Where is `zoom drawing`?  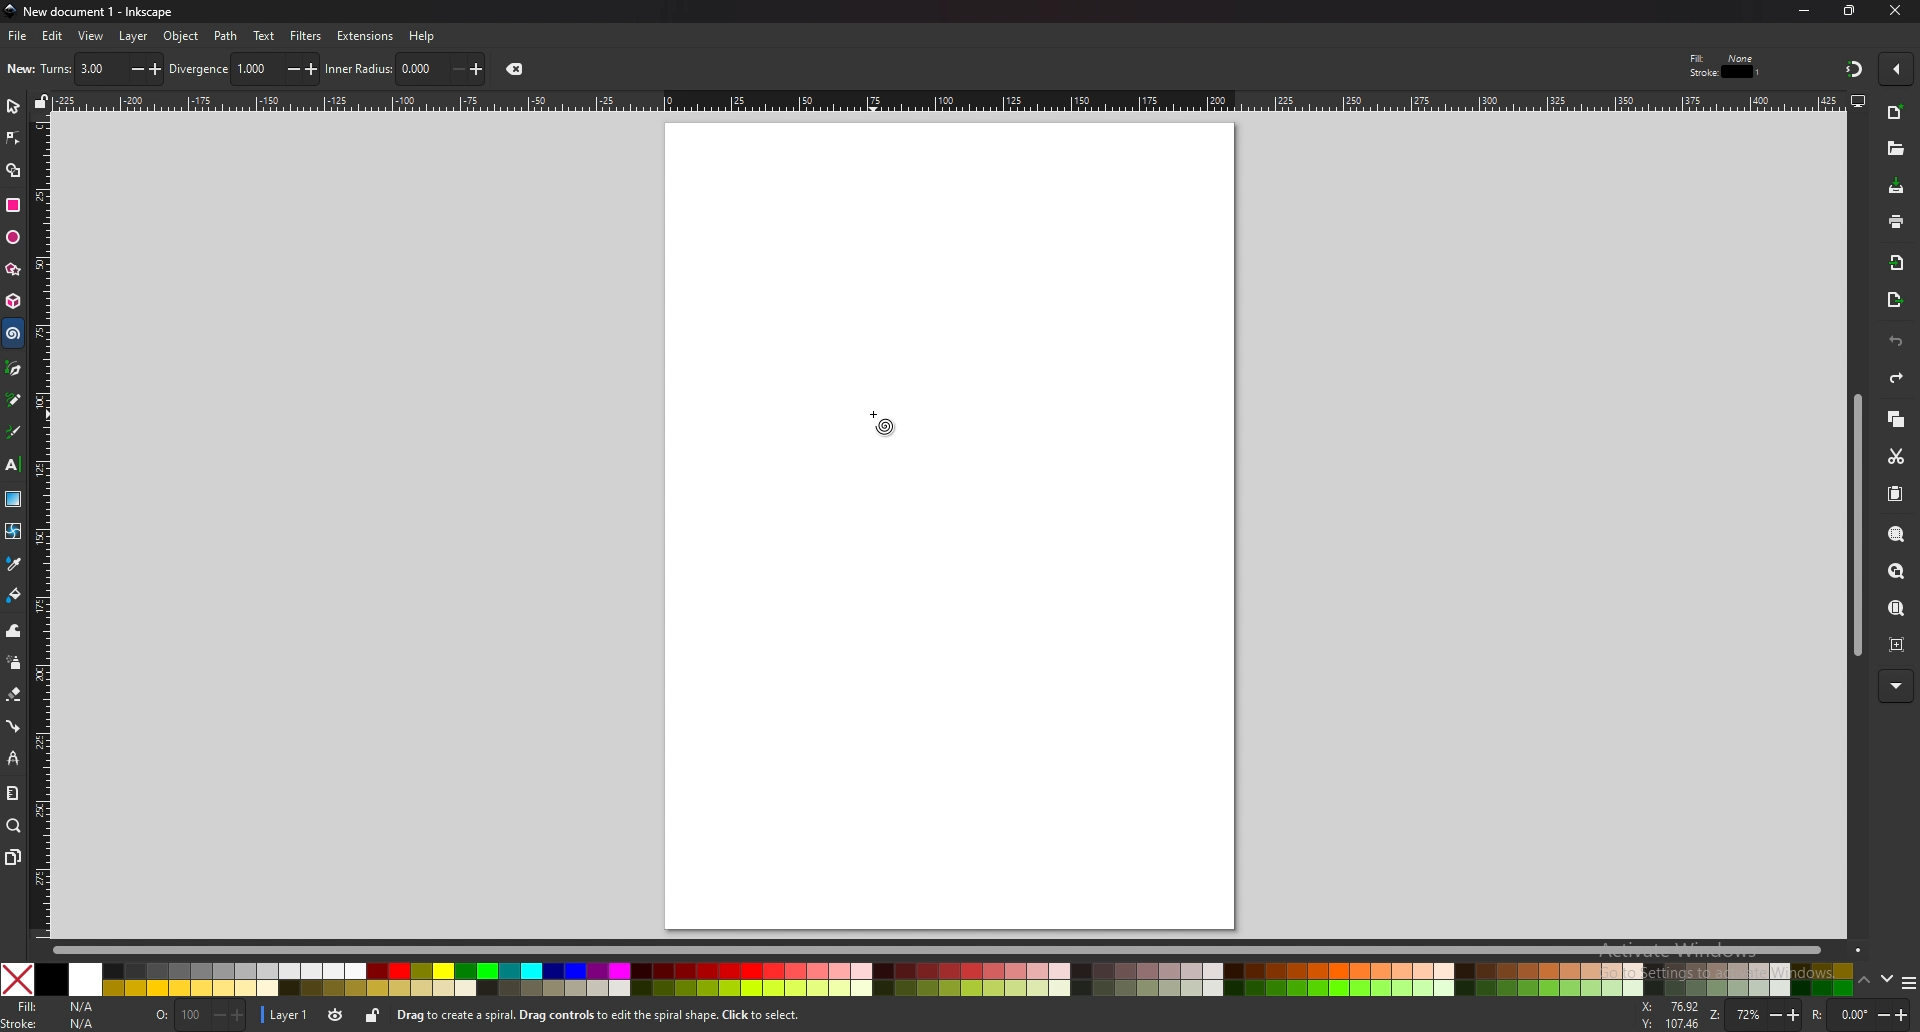 zoom drawing is located at coordinates (1896, 570).